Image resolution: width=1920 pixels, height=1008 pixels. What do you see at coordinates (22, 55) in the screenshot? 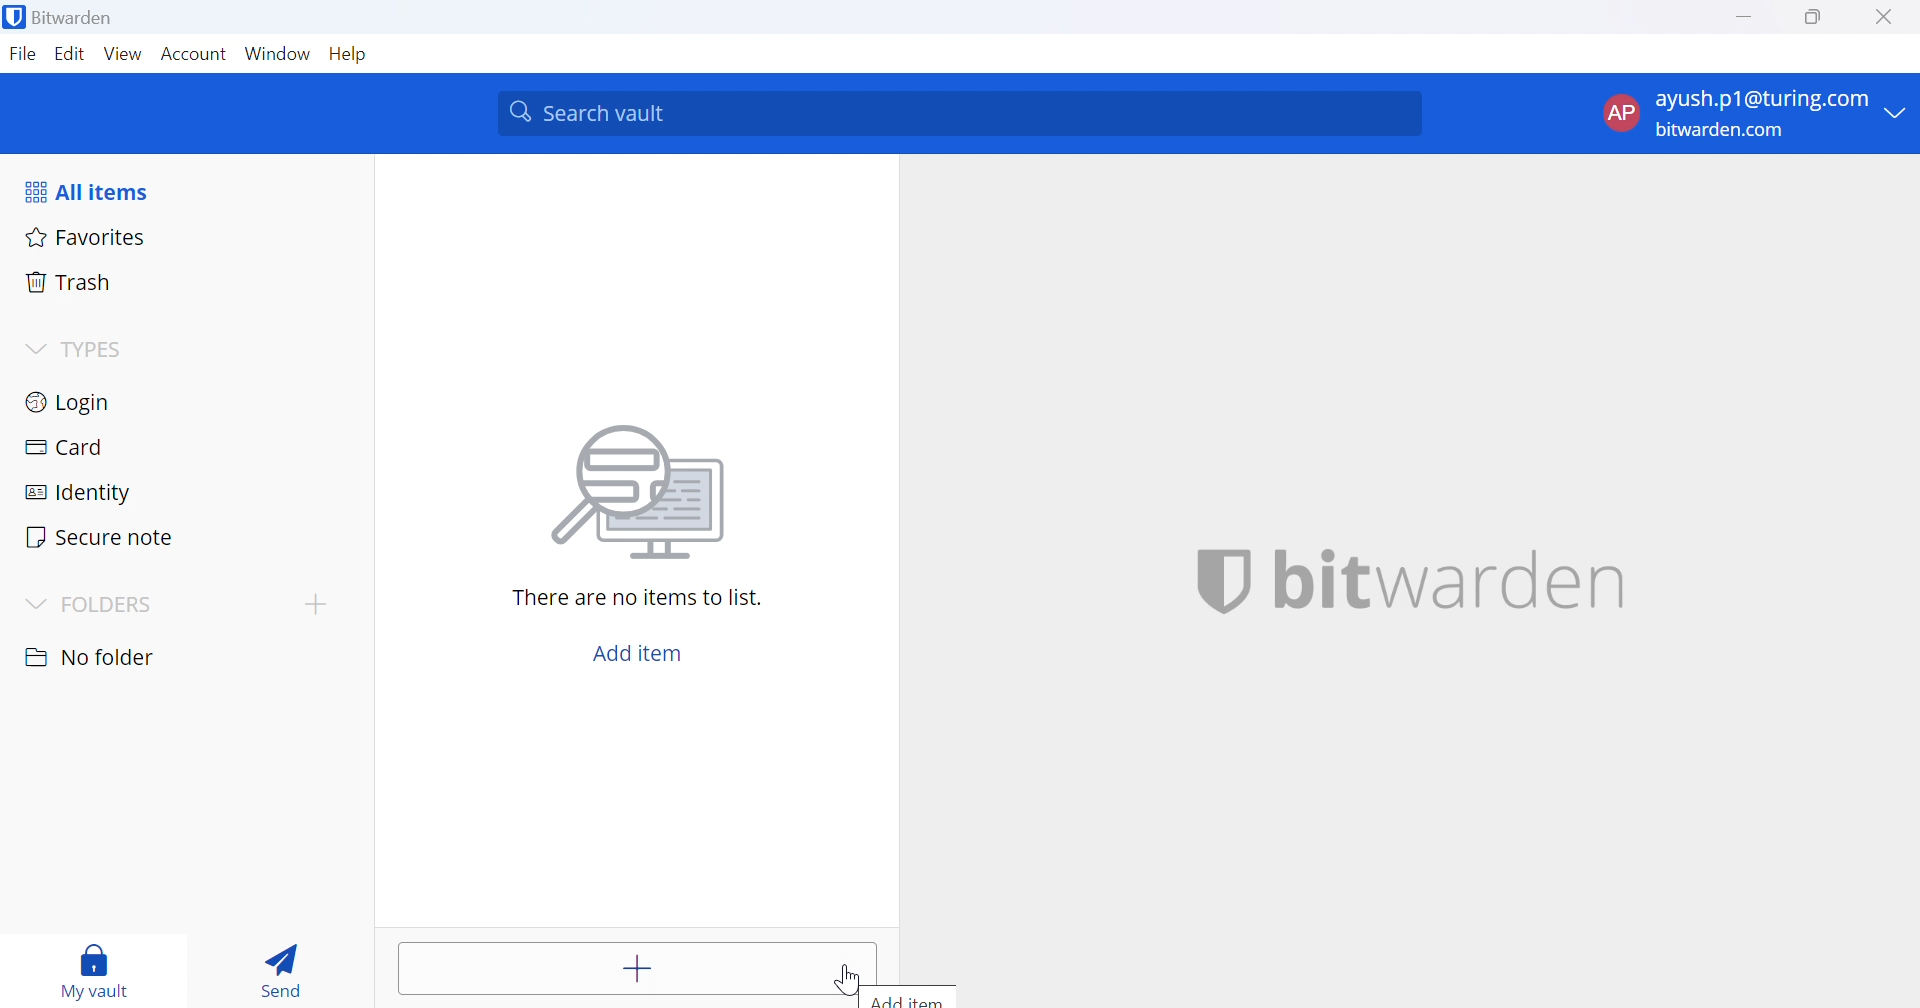
I see `File` at bounding box center [22, 55].